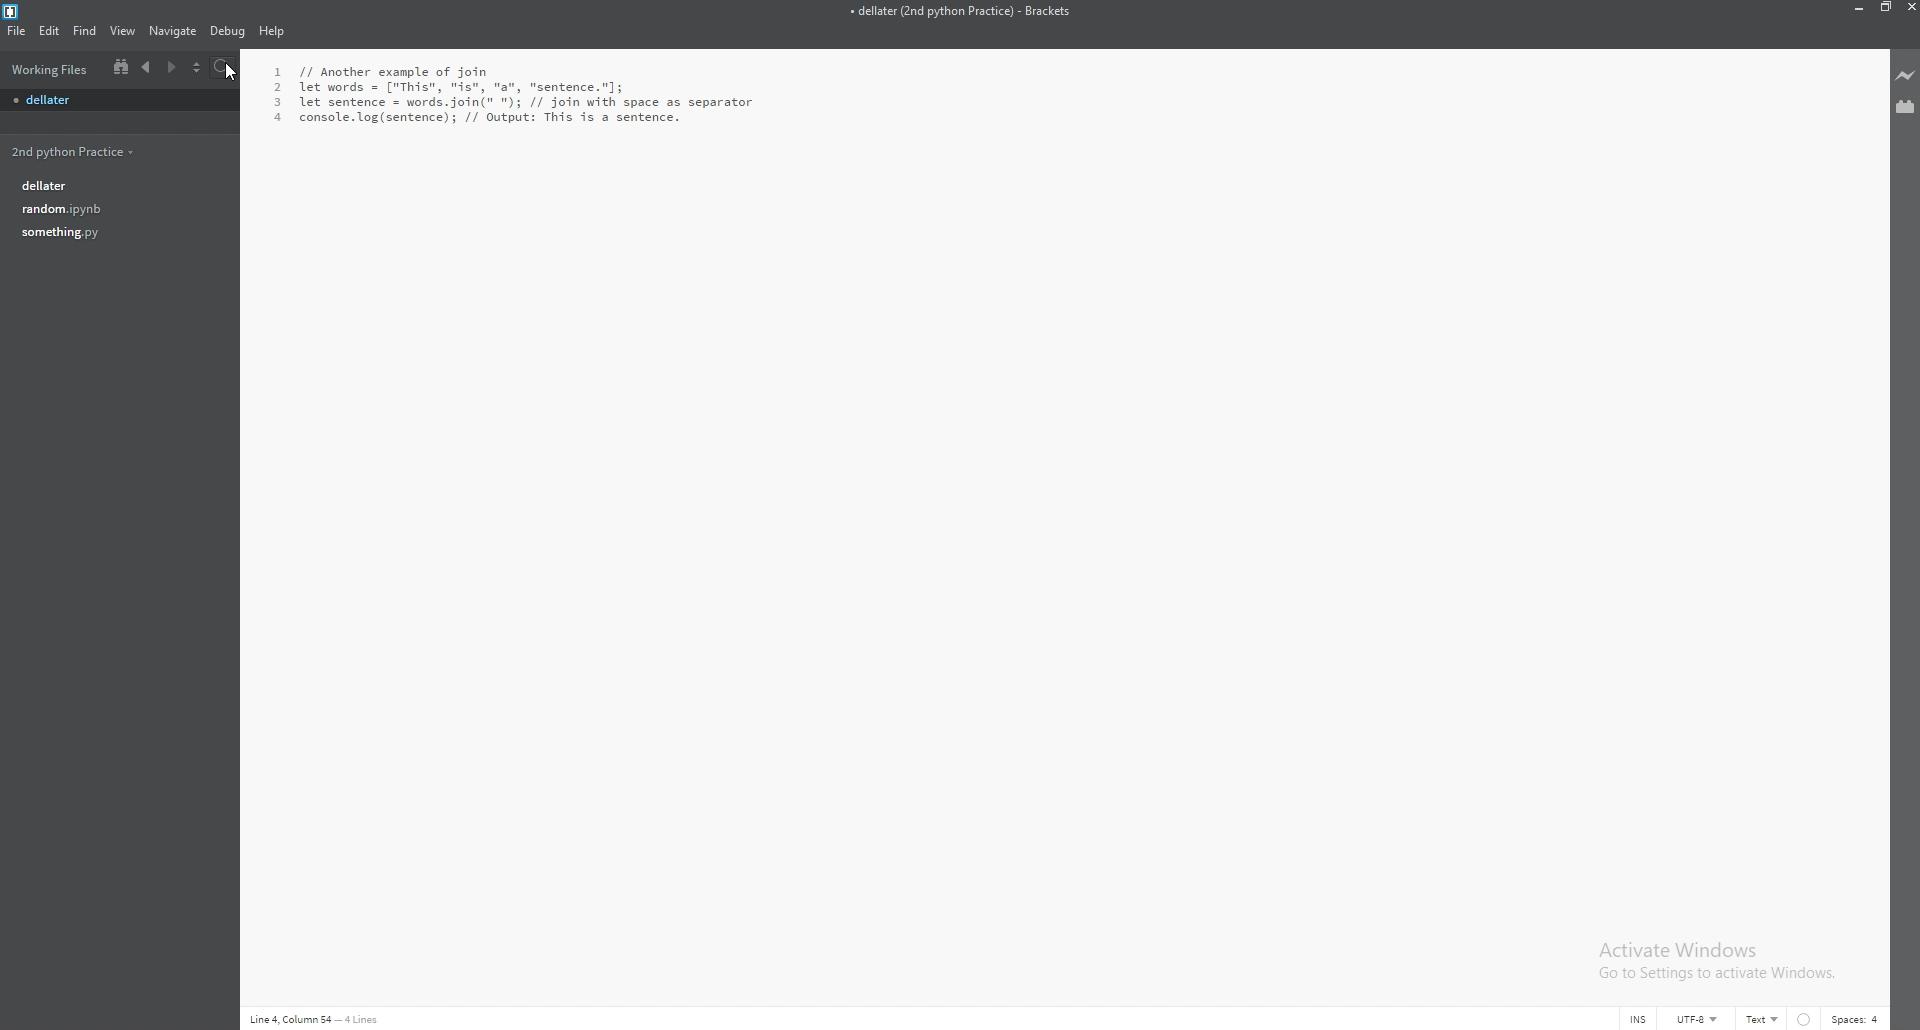 Image resolution: width=1920 pixels, height=1030 pixels. What do you see at coordinates (175, 31) in the screenshot?
I see `navigate` at bounding box center [175, 31].